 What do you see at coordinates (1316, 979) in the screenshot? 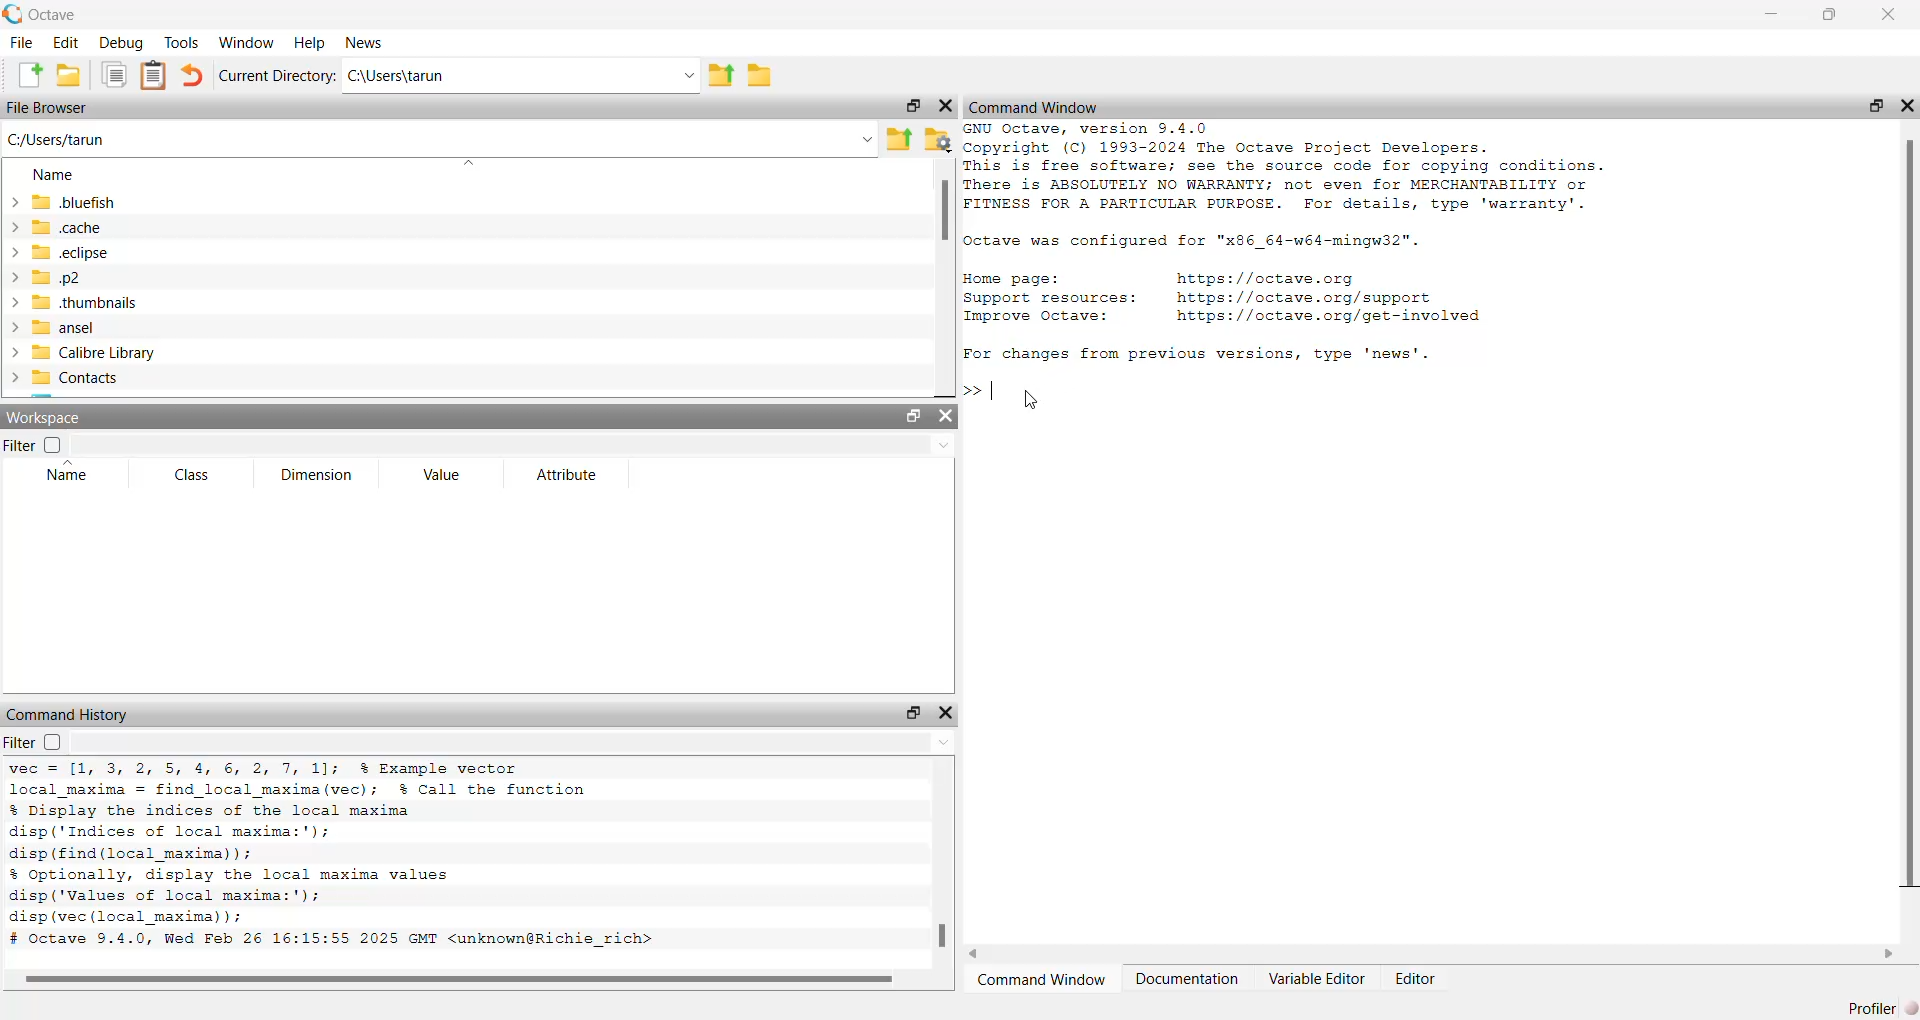
I see `Variable Editor` at bounding box center [1316, 979].